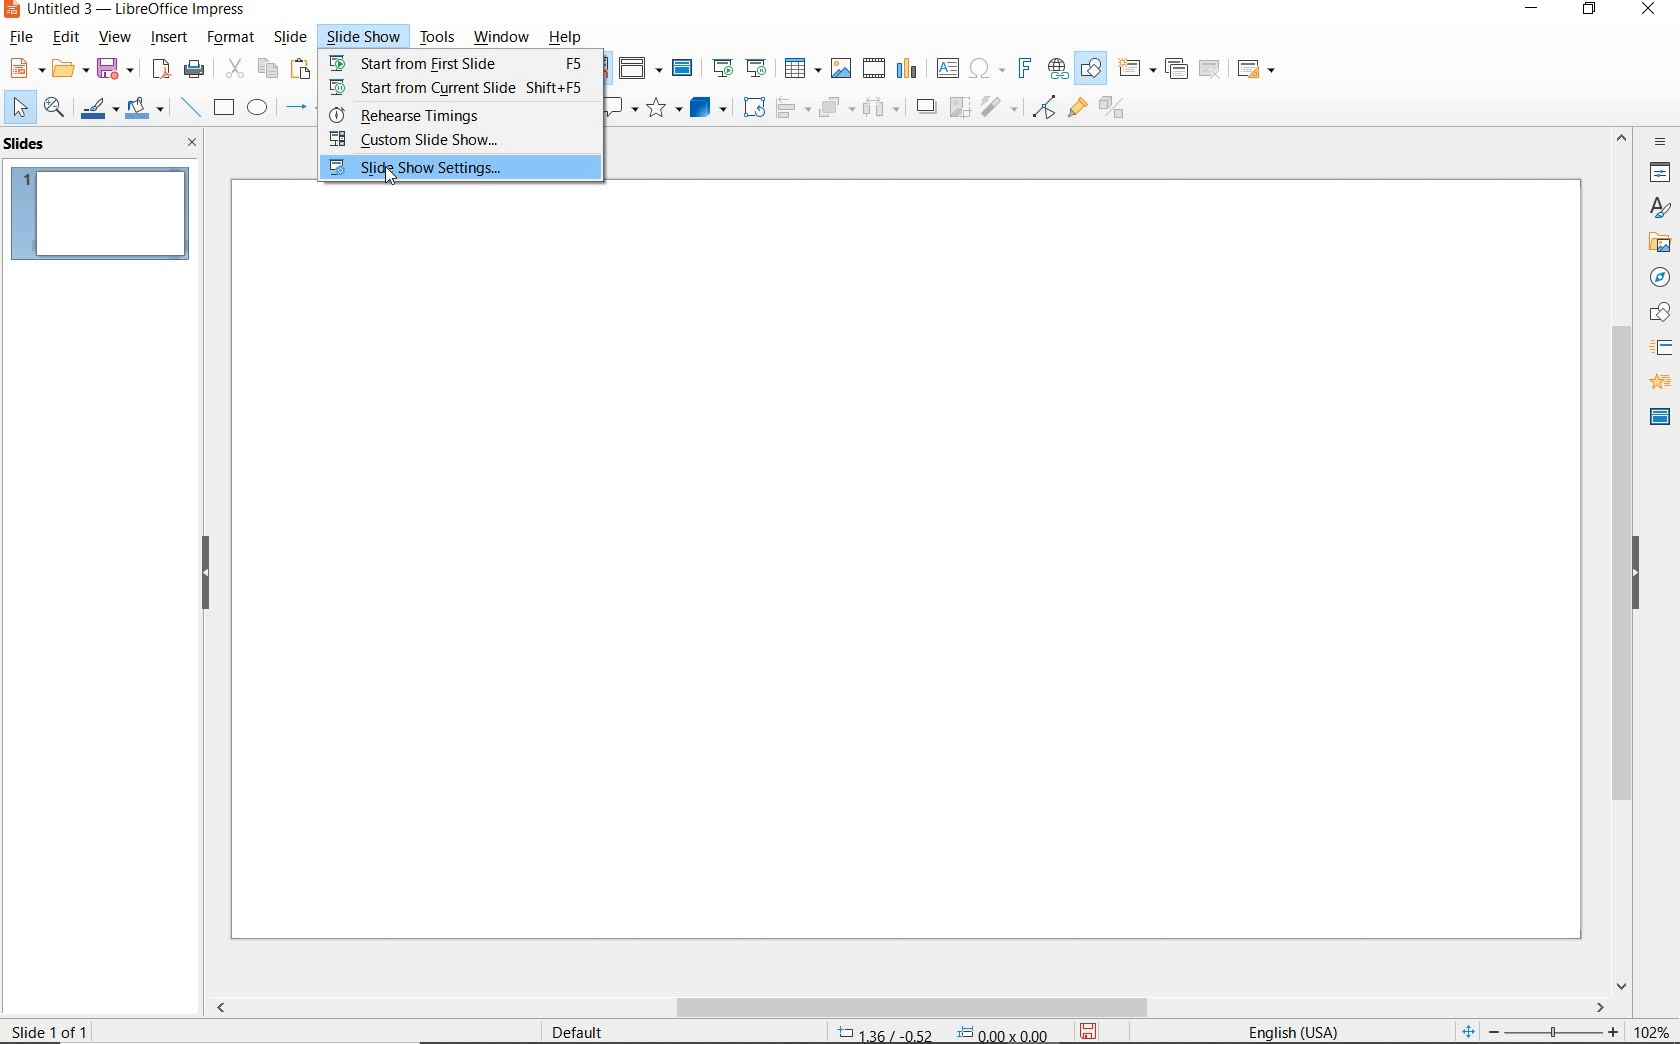 Image resolution: width=1680 pixels, height=1044 pixels. What do you see at coordinates (458, 62) in the screenshot?
I see `START FROM FIRST SLIDE` at bounding box center [458, 62].